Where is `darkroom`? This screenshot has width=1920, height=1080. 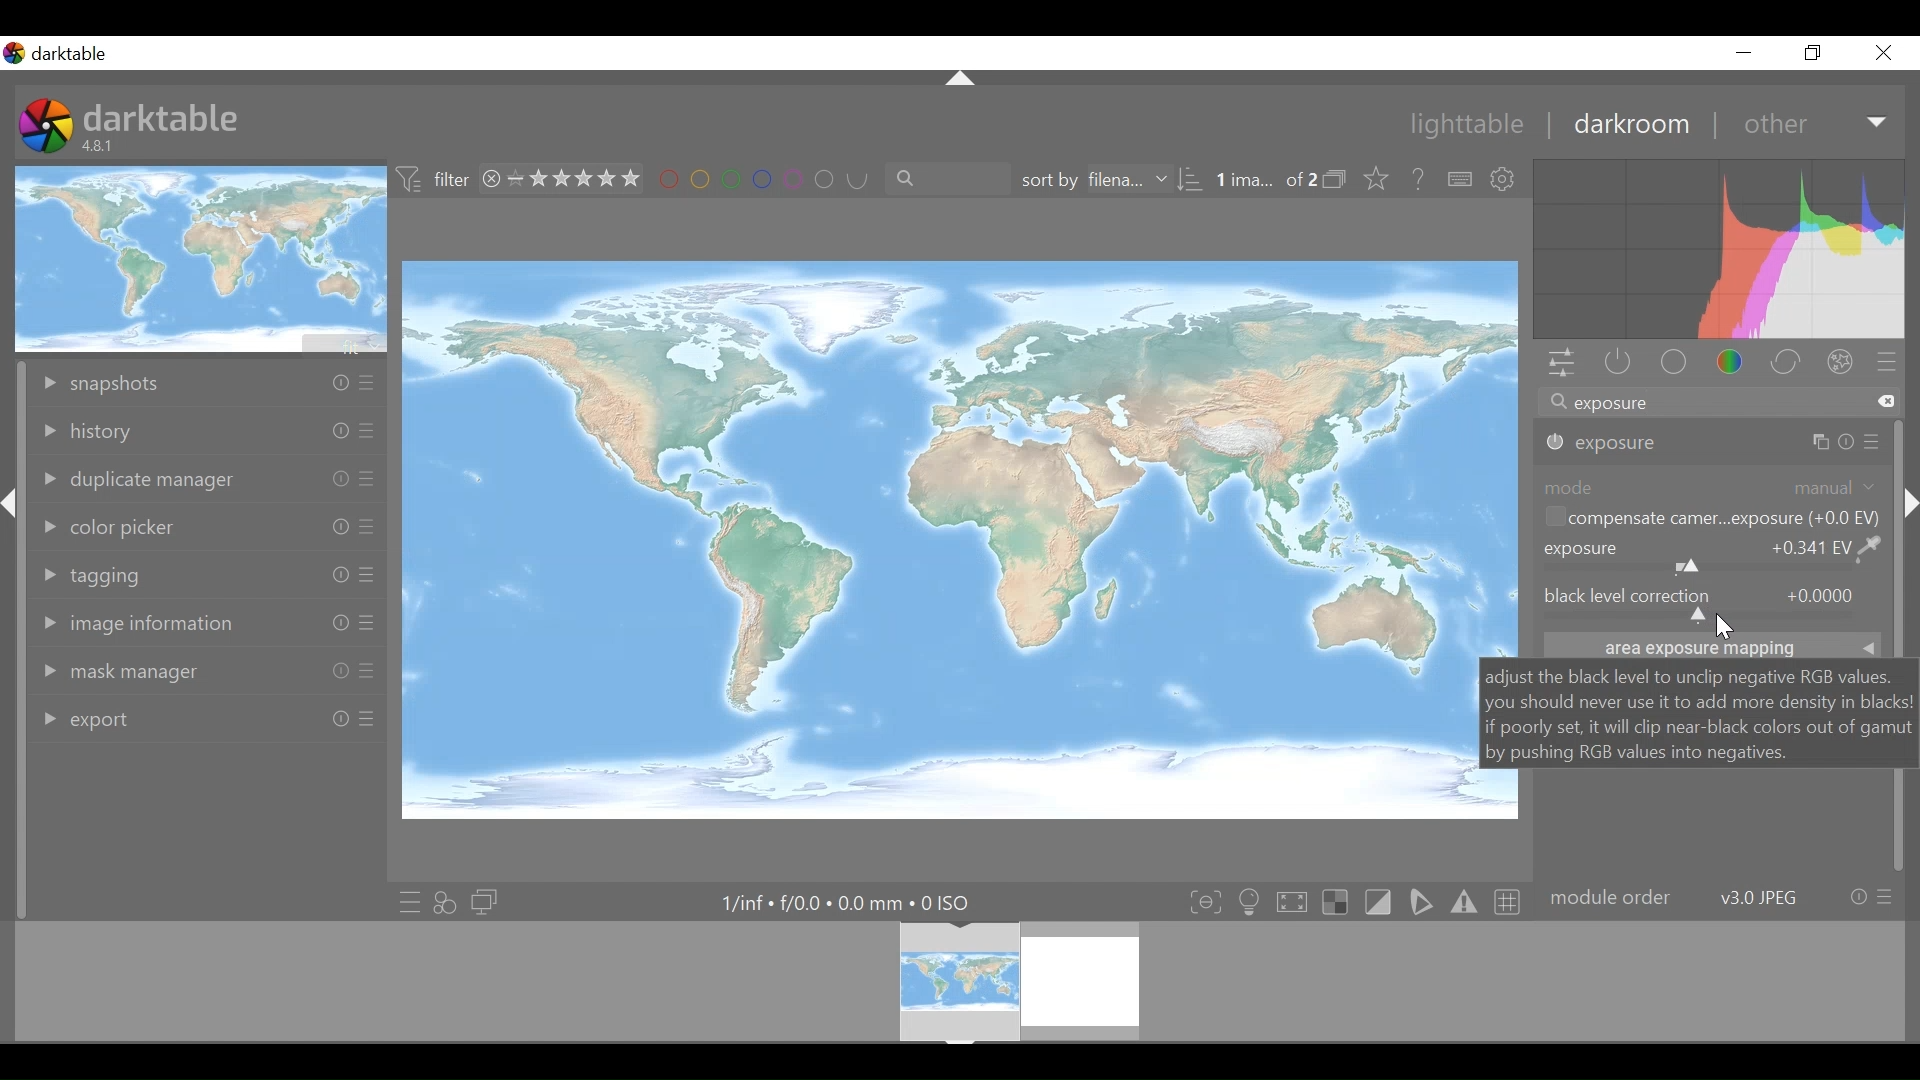
darkroom is located at coordinates (1628, 123).